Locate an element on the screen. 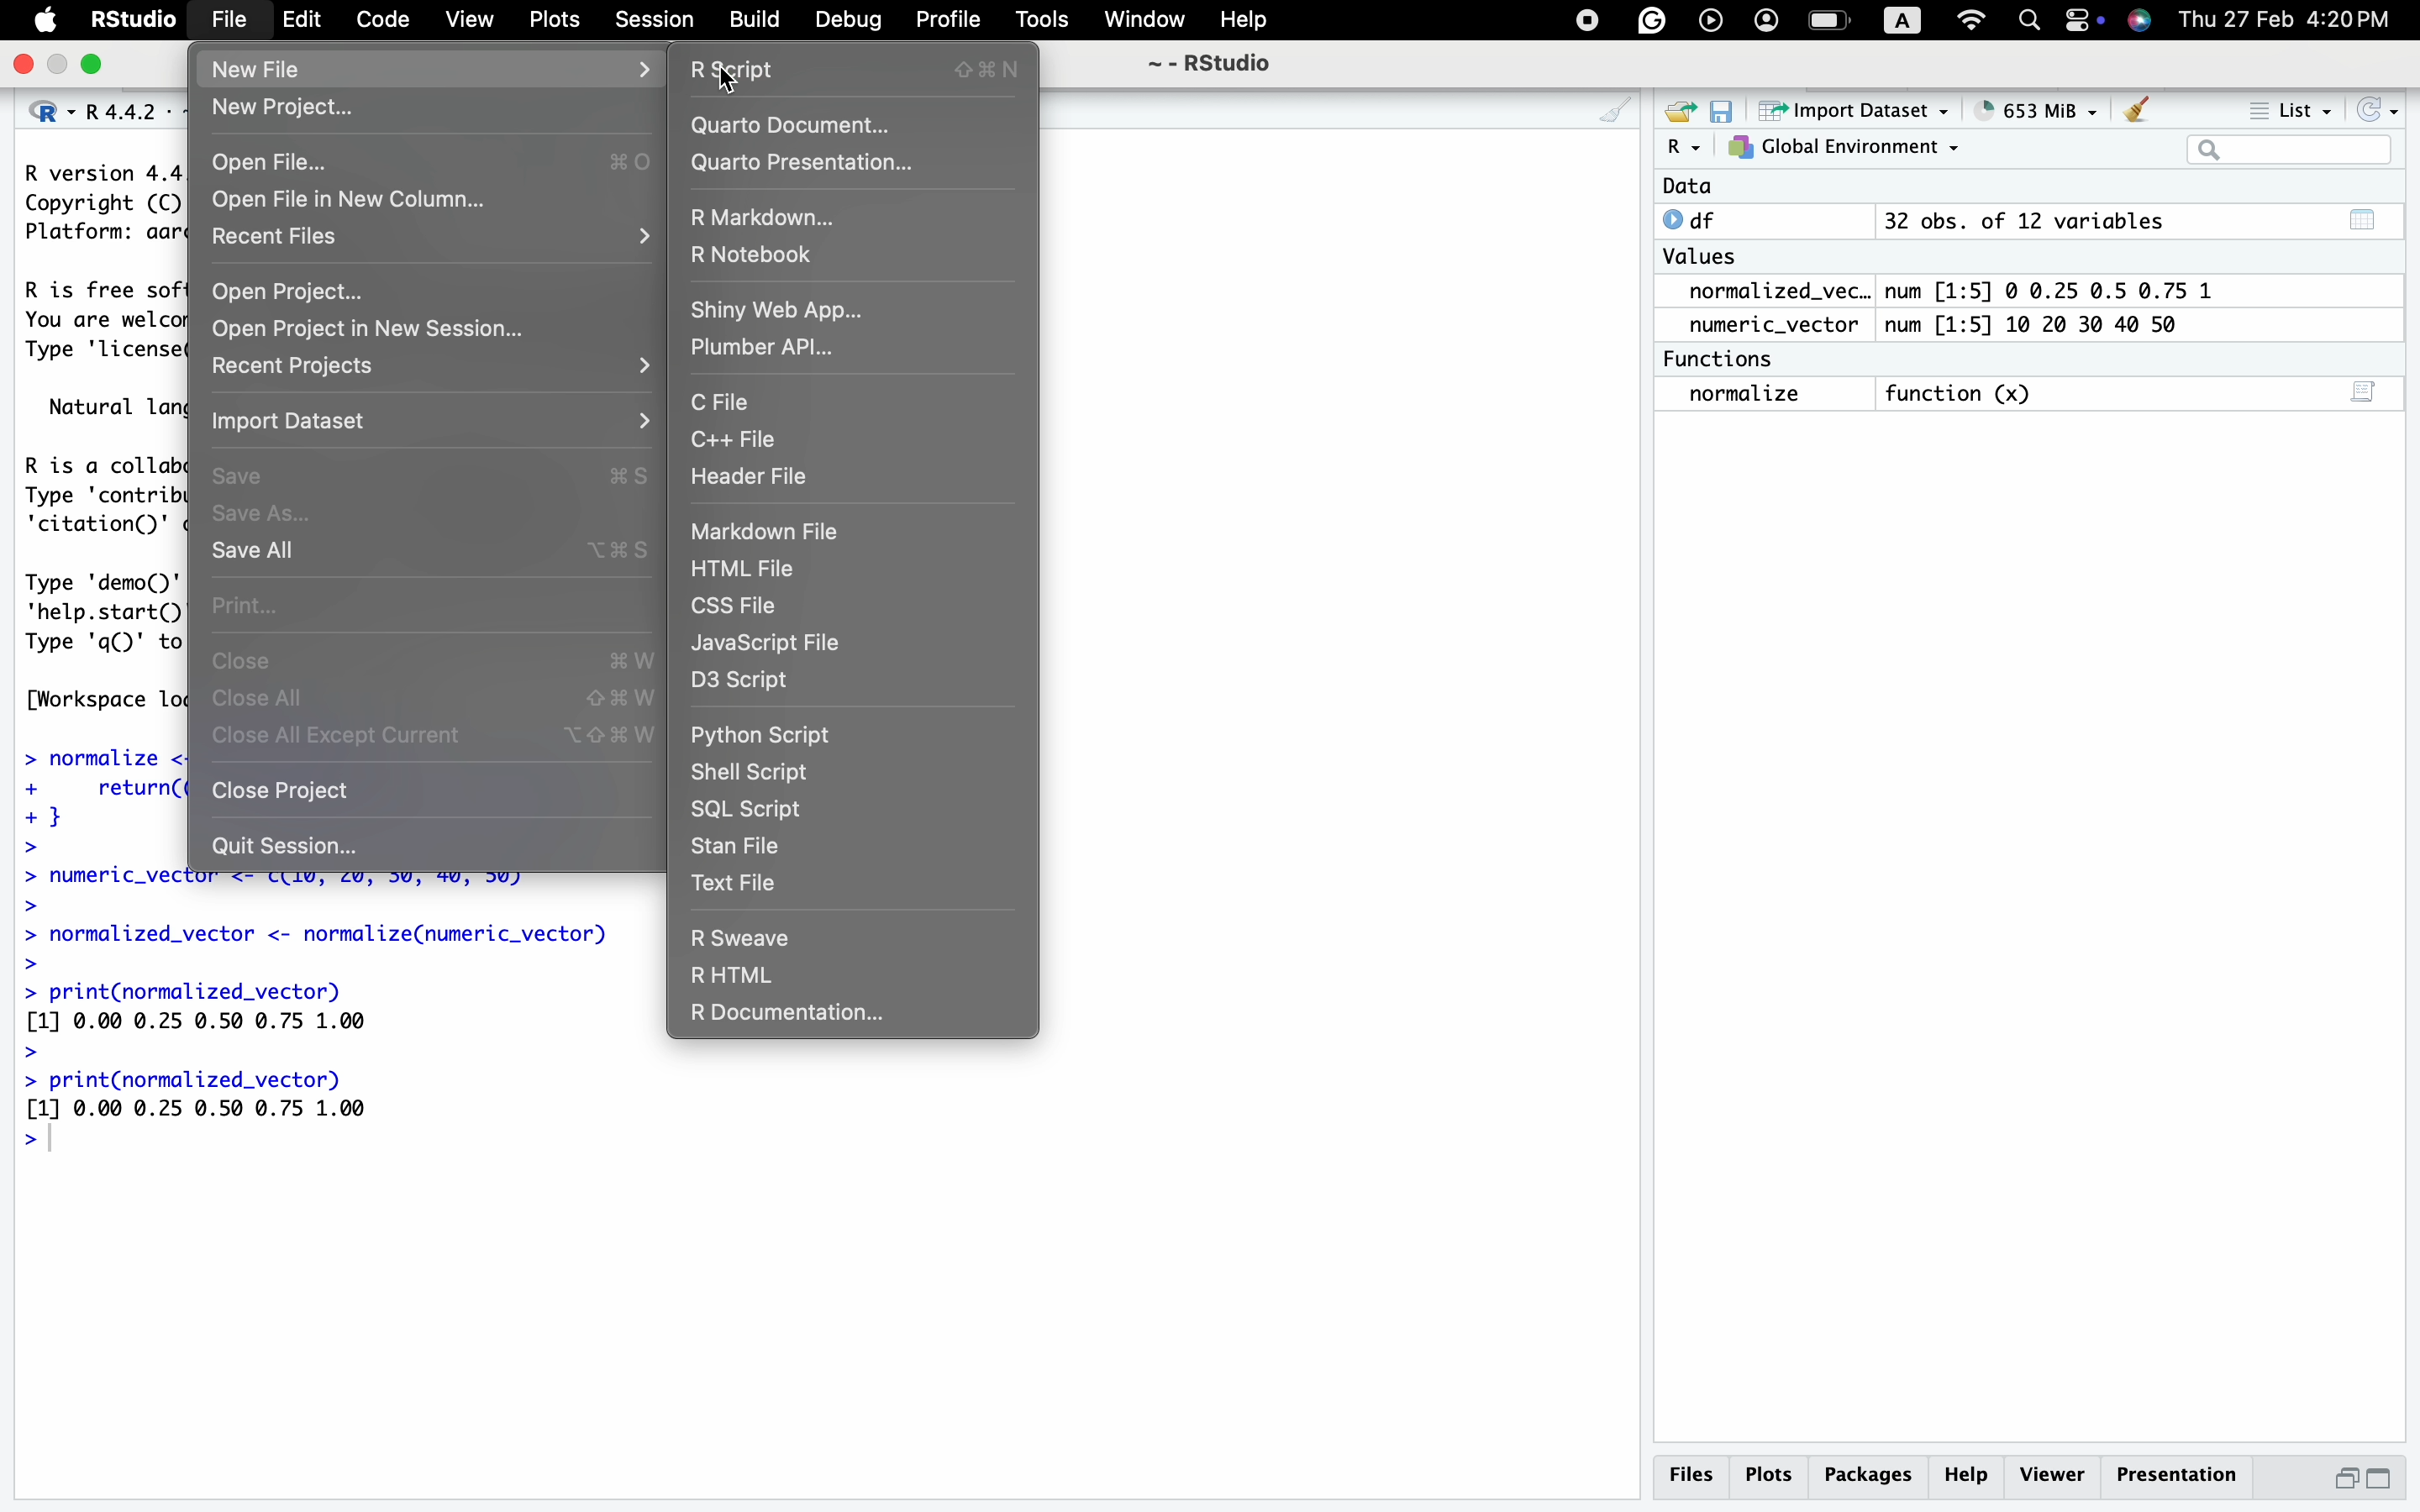 This screenshot has height=1512, width=2420. Edit is located at coordinates (302, 21).